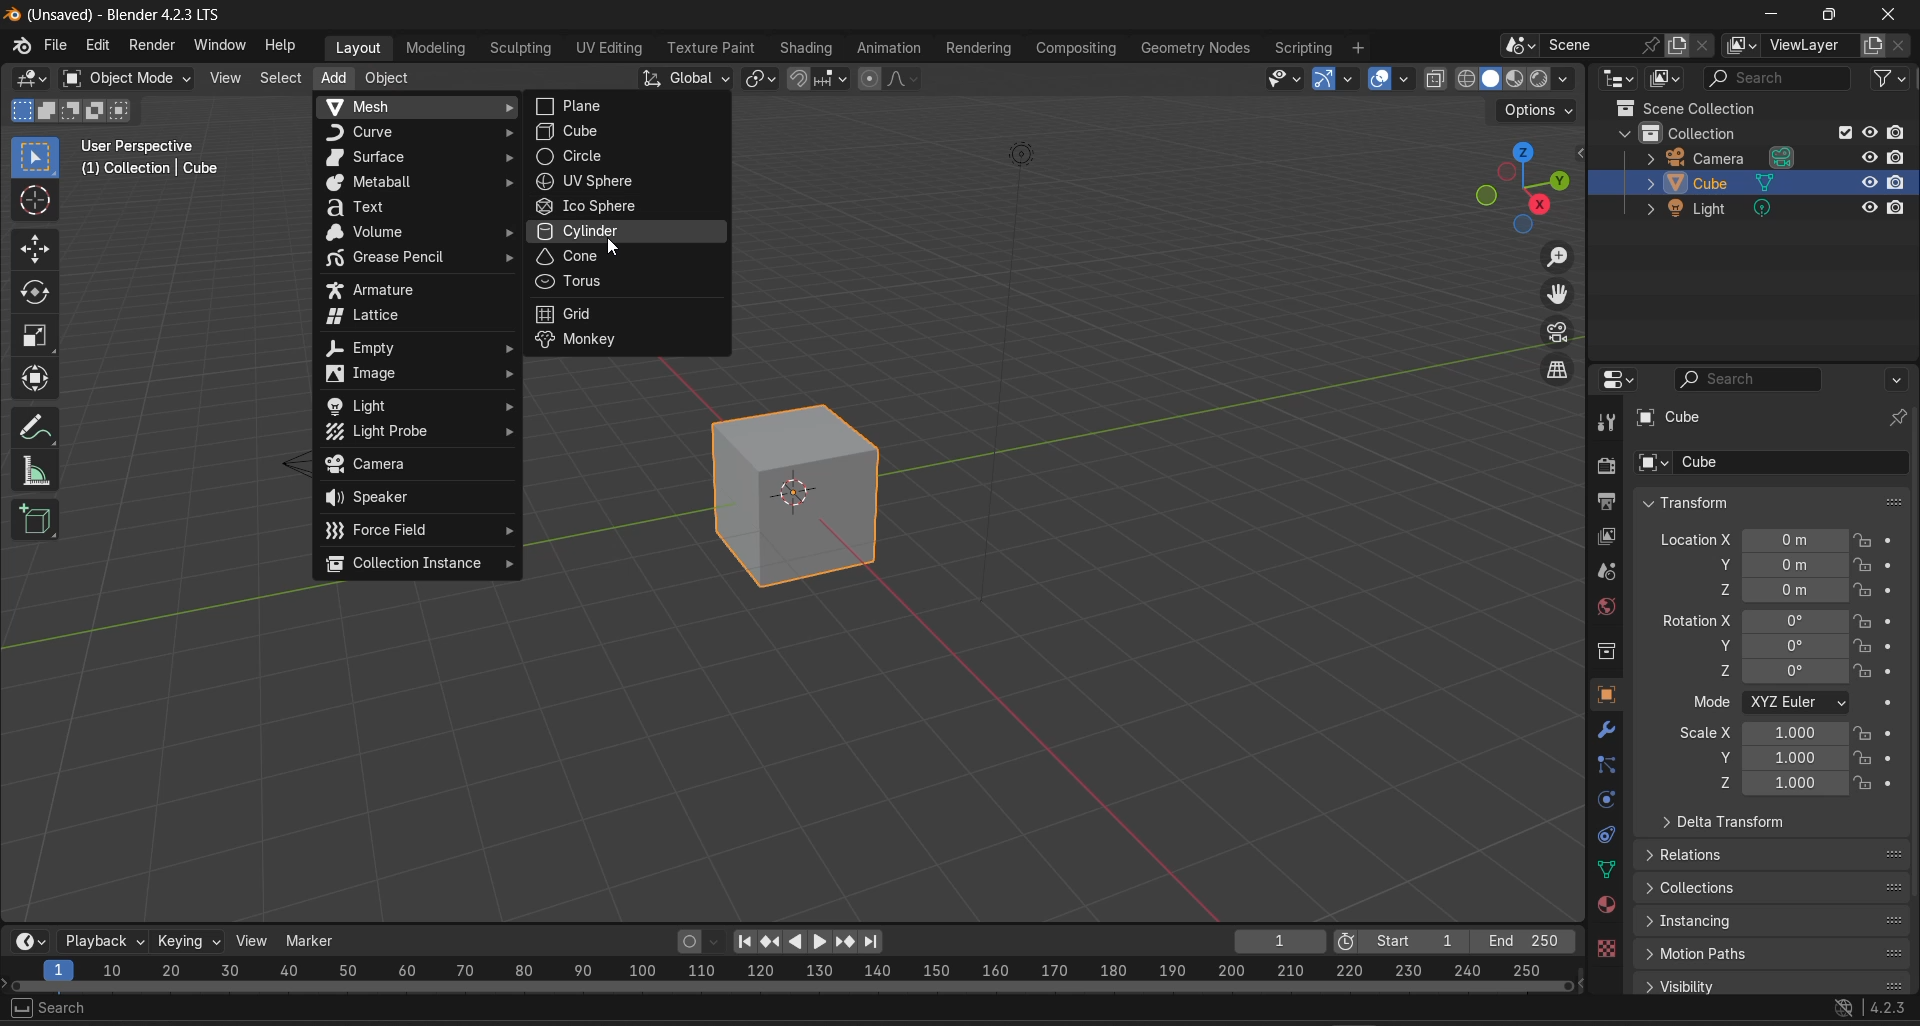 This screenshot has width=1920, height=1026. What do you see at coordinates (1606, 904) in the screenshot?
I see `material` at bounding box center [1606, 904].